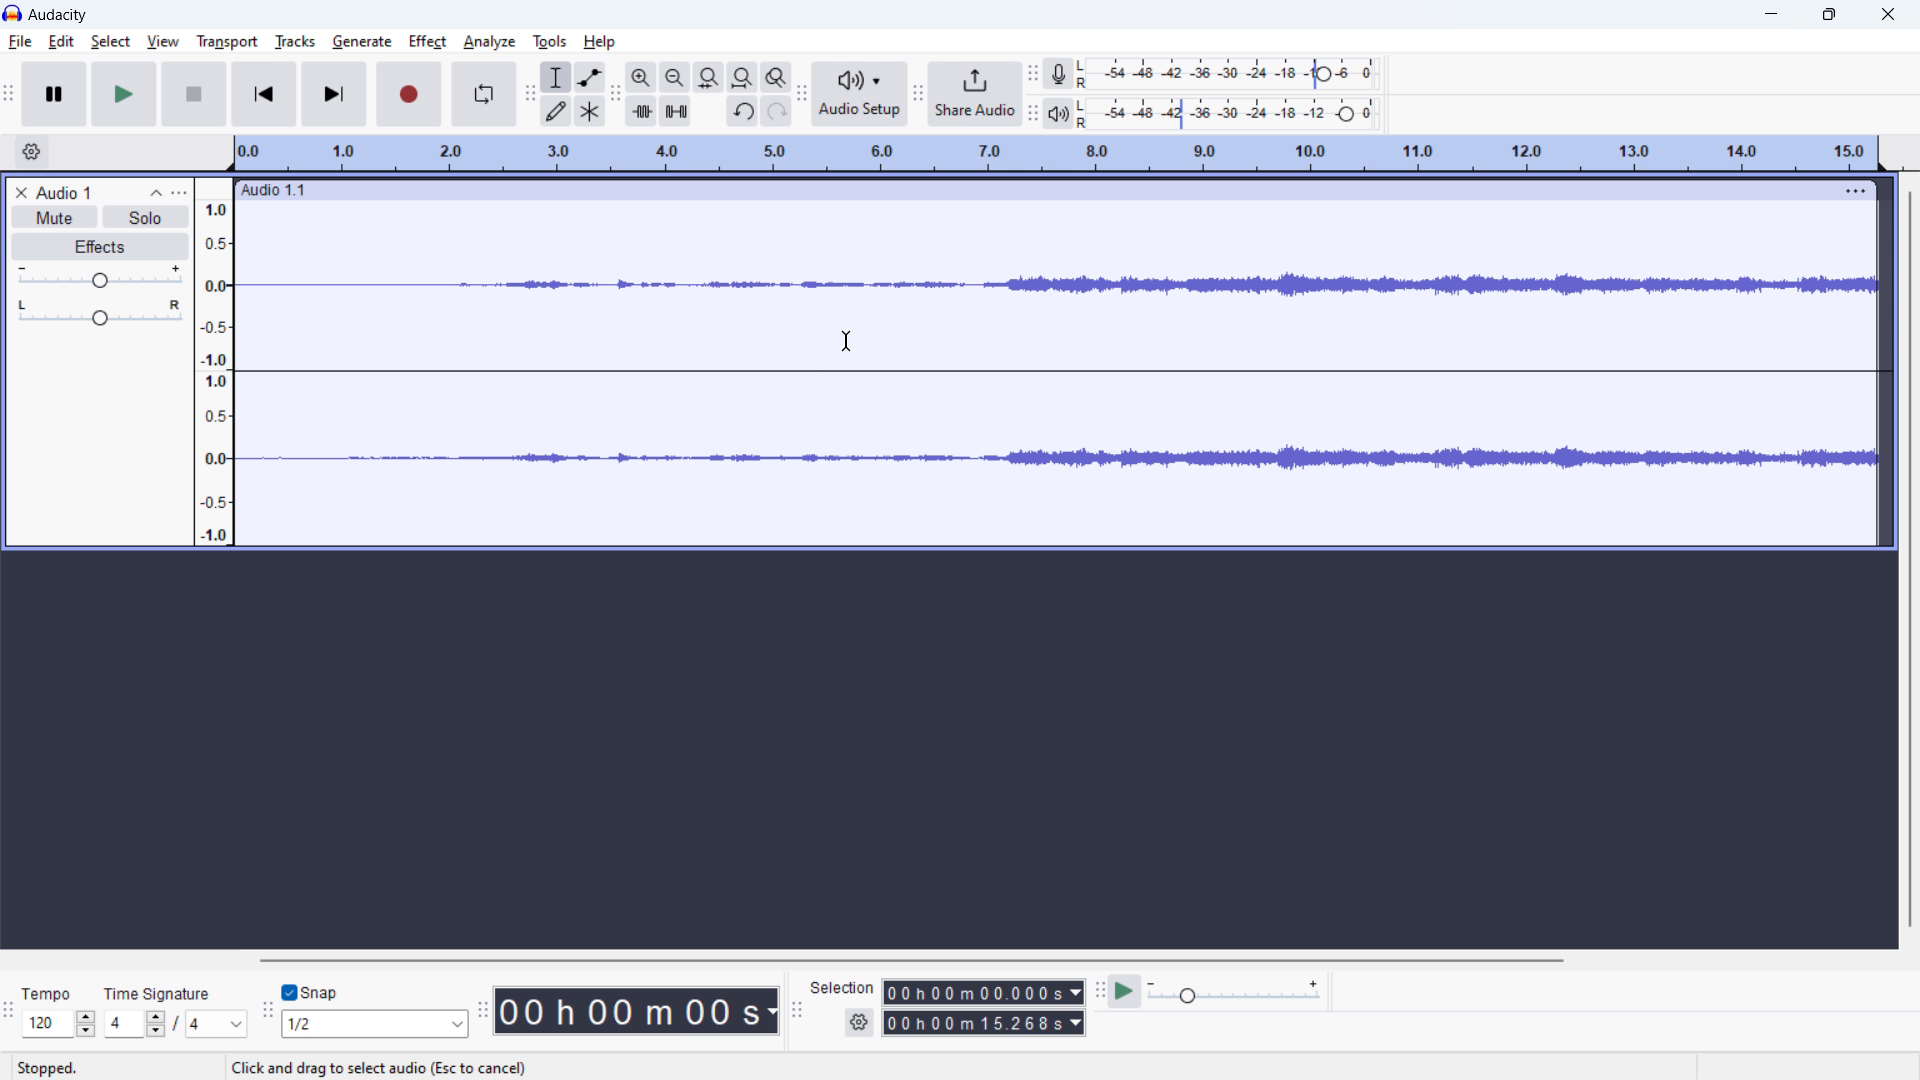 The width and height of the screenshot is (1920, 1080). What do you see at coordinates (590, 110) in the screenshot?
I see `multi tool` at bounding box center [590, 110].